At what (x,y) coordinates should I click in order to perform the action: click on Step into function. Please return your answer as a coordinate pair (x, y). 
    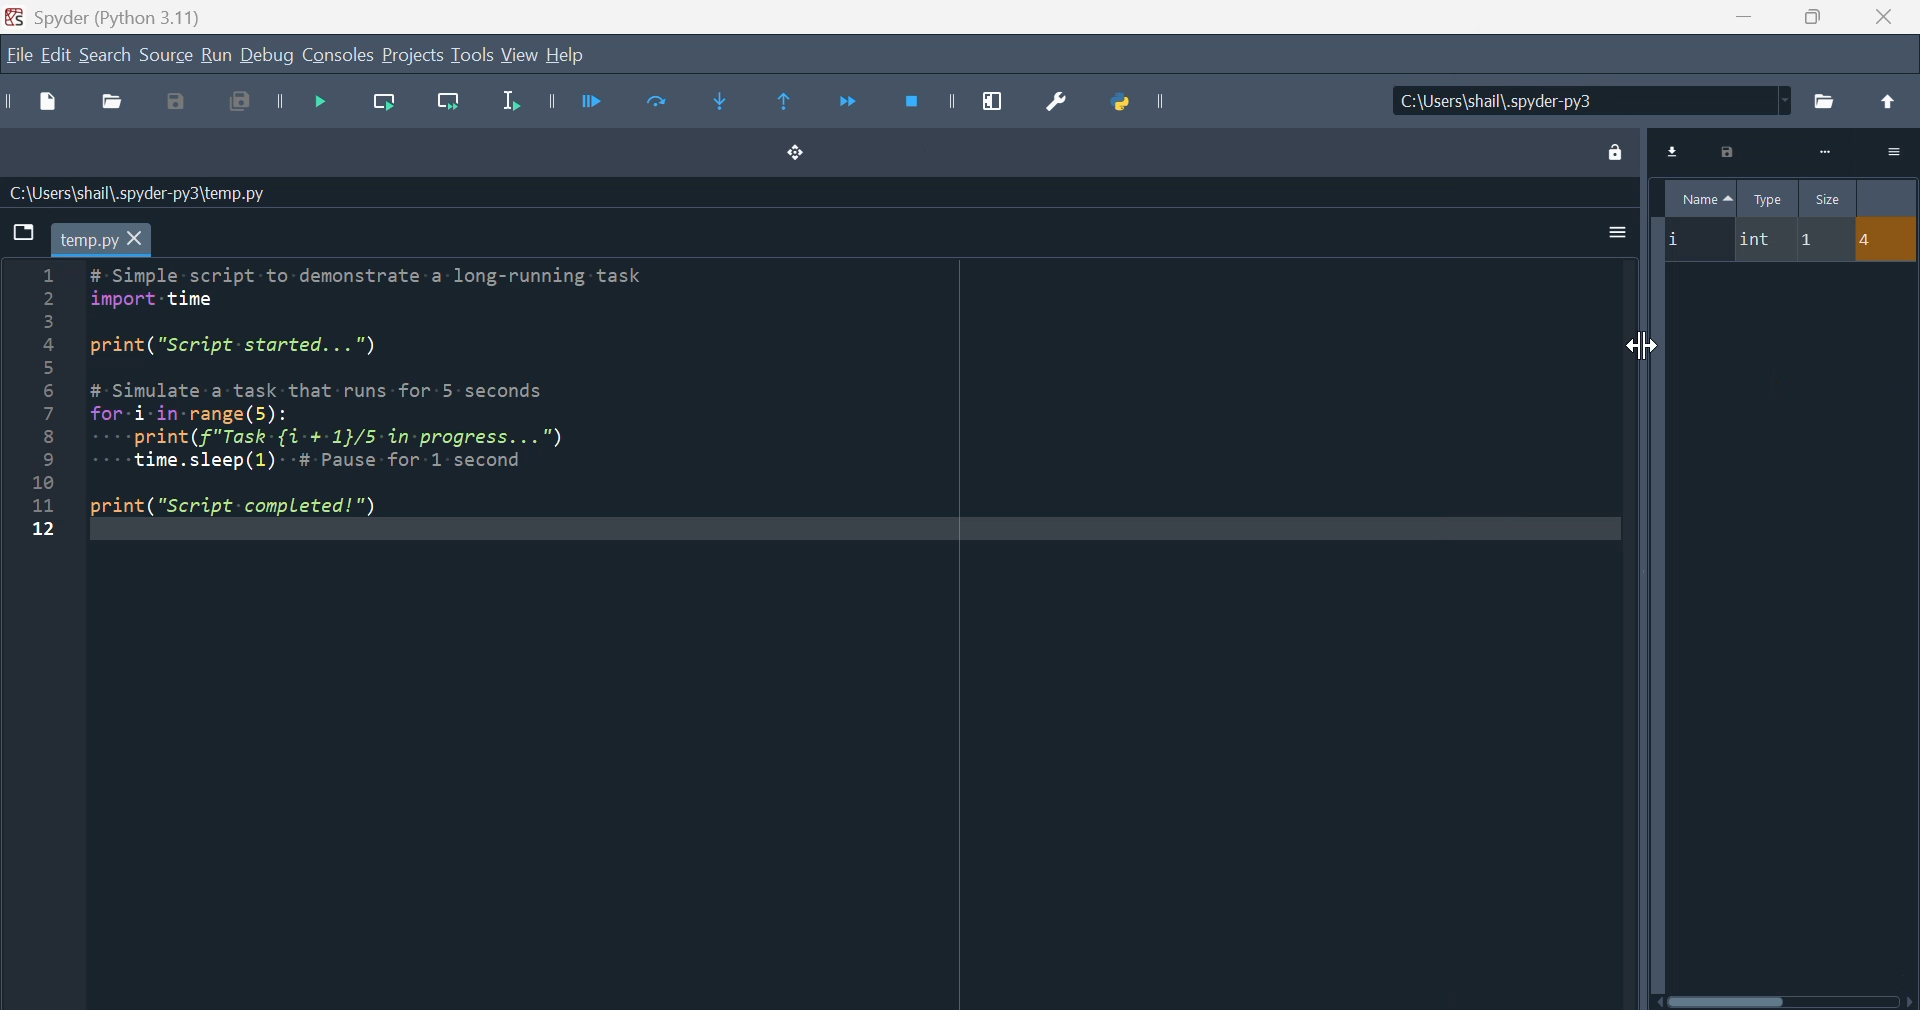
    Looking at the image, I should click on (727, 103).